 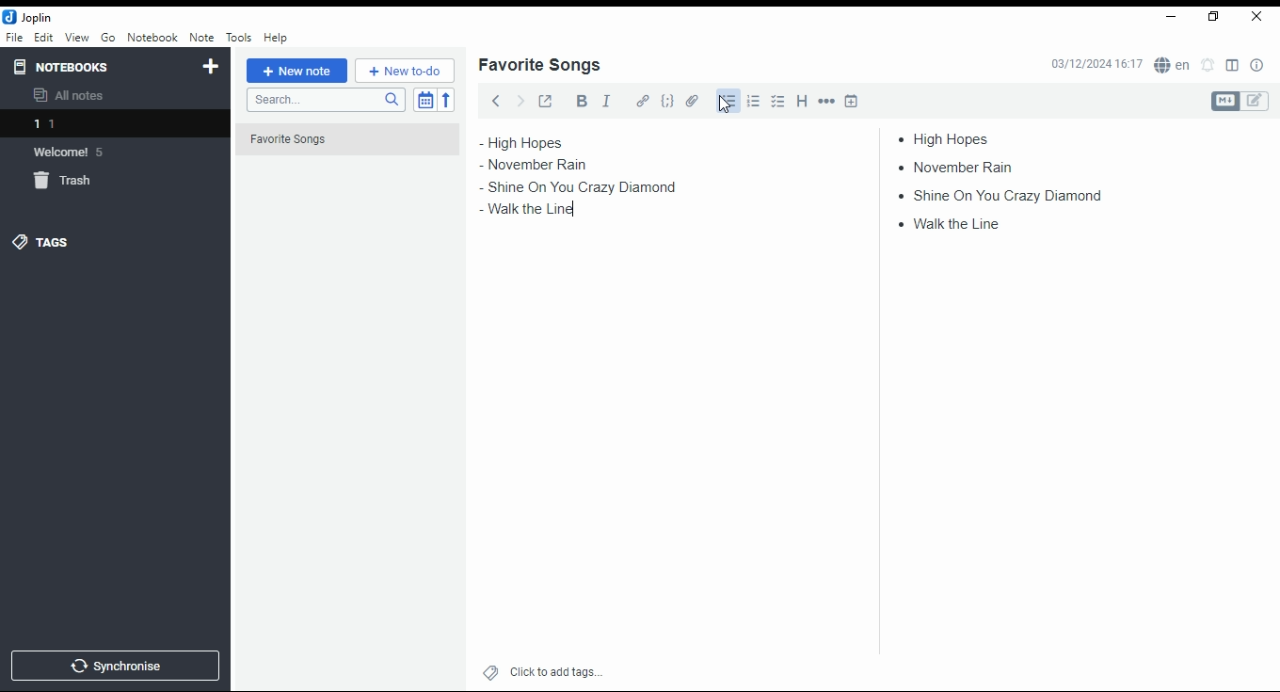 I want to click on toggle sort order field, so click(x=425, y=100).